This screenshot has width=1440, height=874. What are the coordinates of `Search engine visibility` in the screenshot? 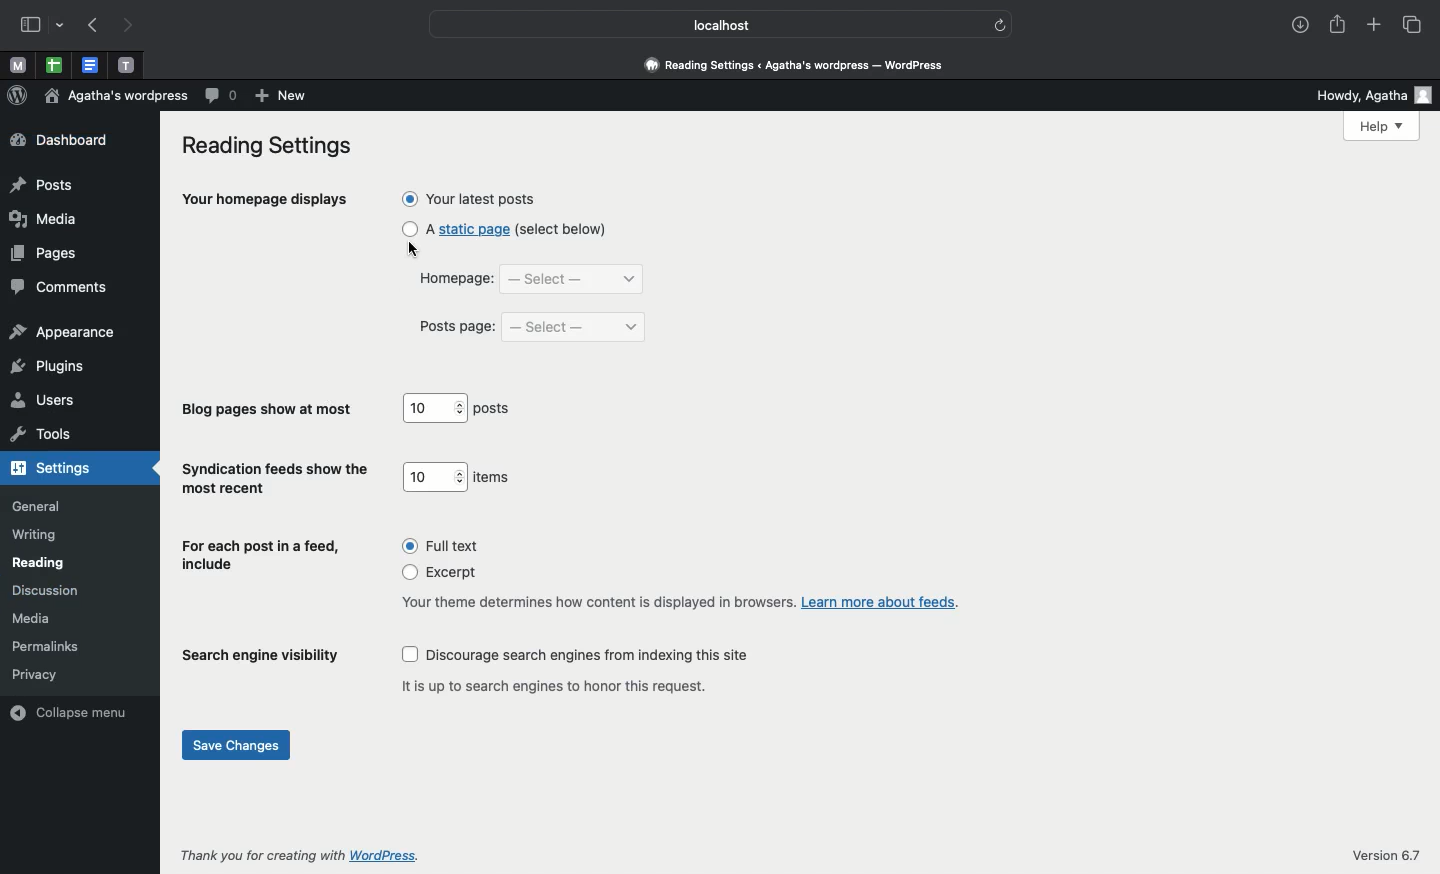 It's located at (261, 660).